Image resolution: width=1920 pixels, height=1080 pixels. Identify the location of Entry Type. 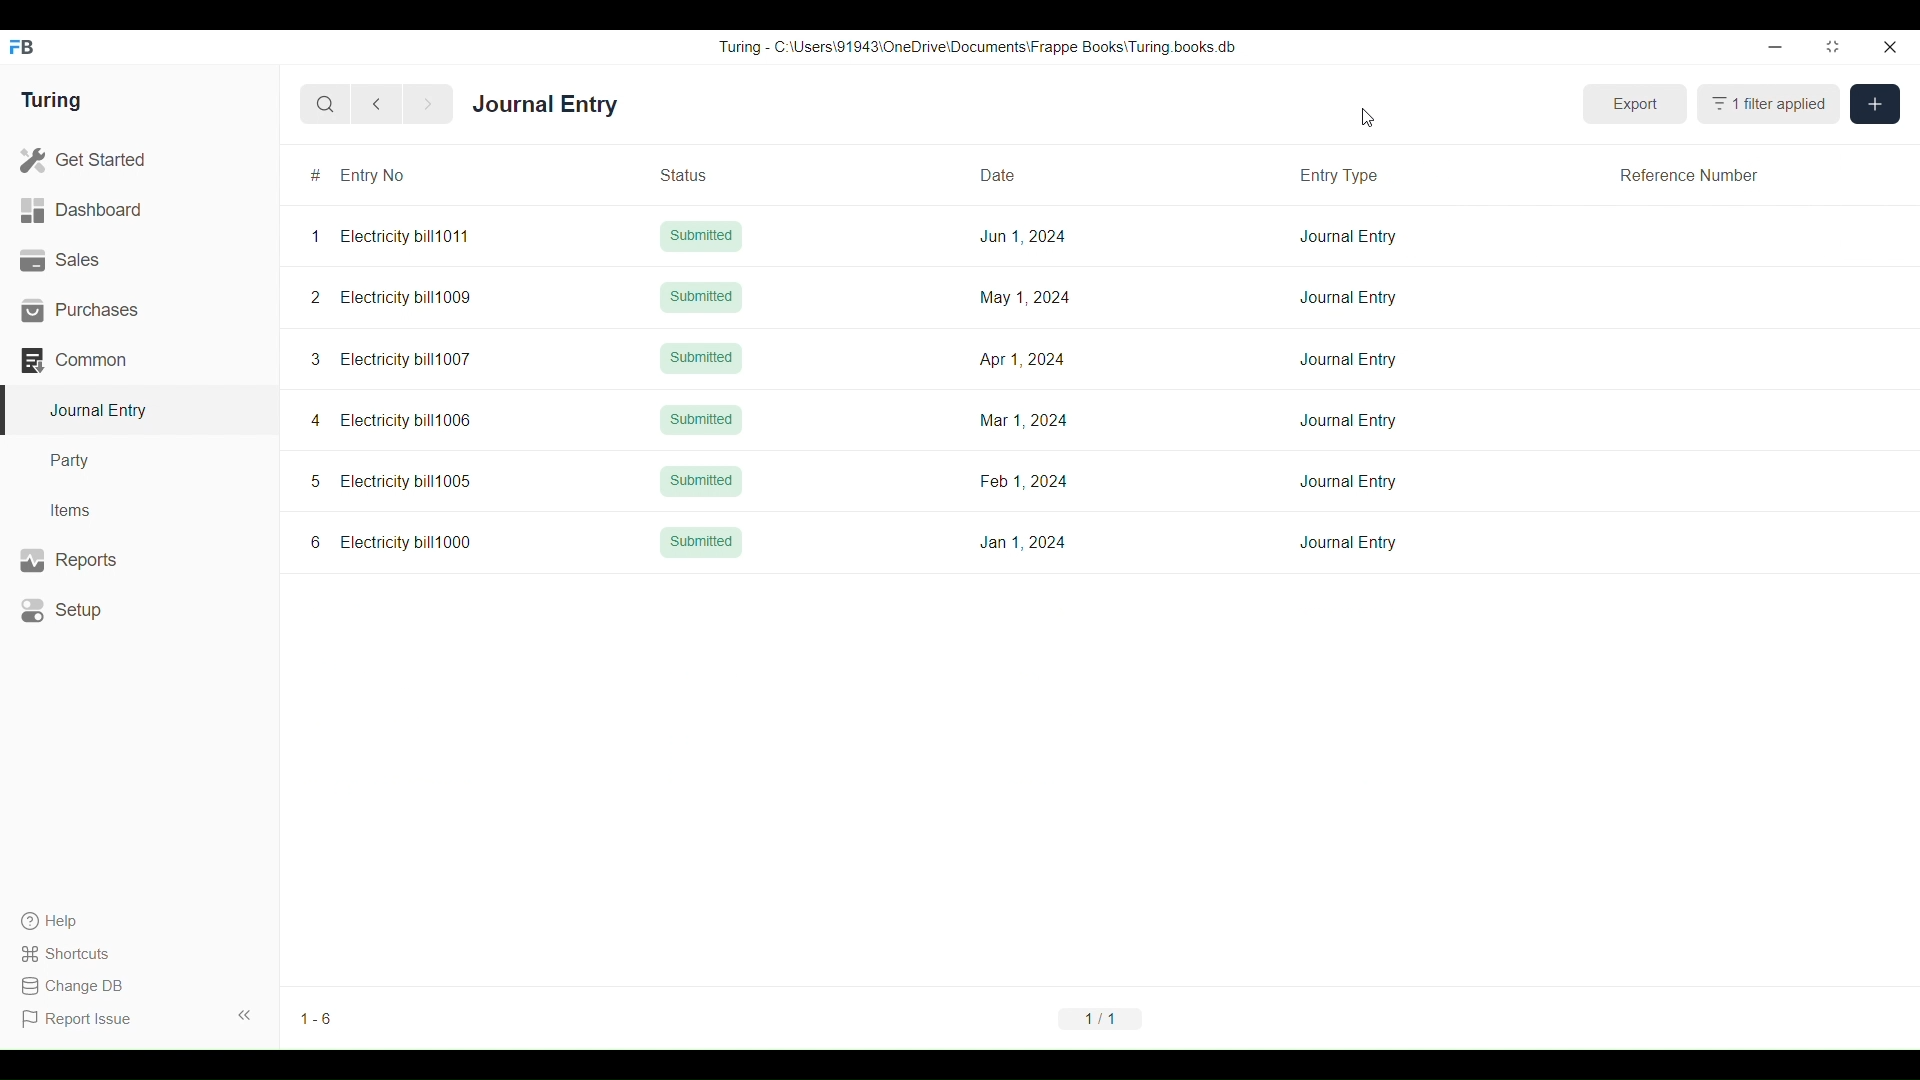
(1345, 173).